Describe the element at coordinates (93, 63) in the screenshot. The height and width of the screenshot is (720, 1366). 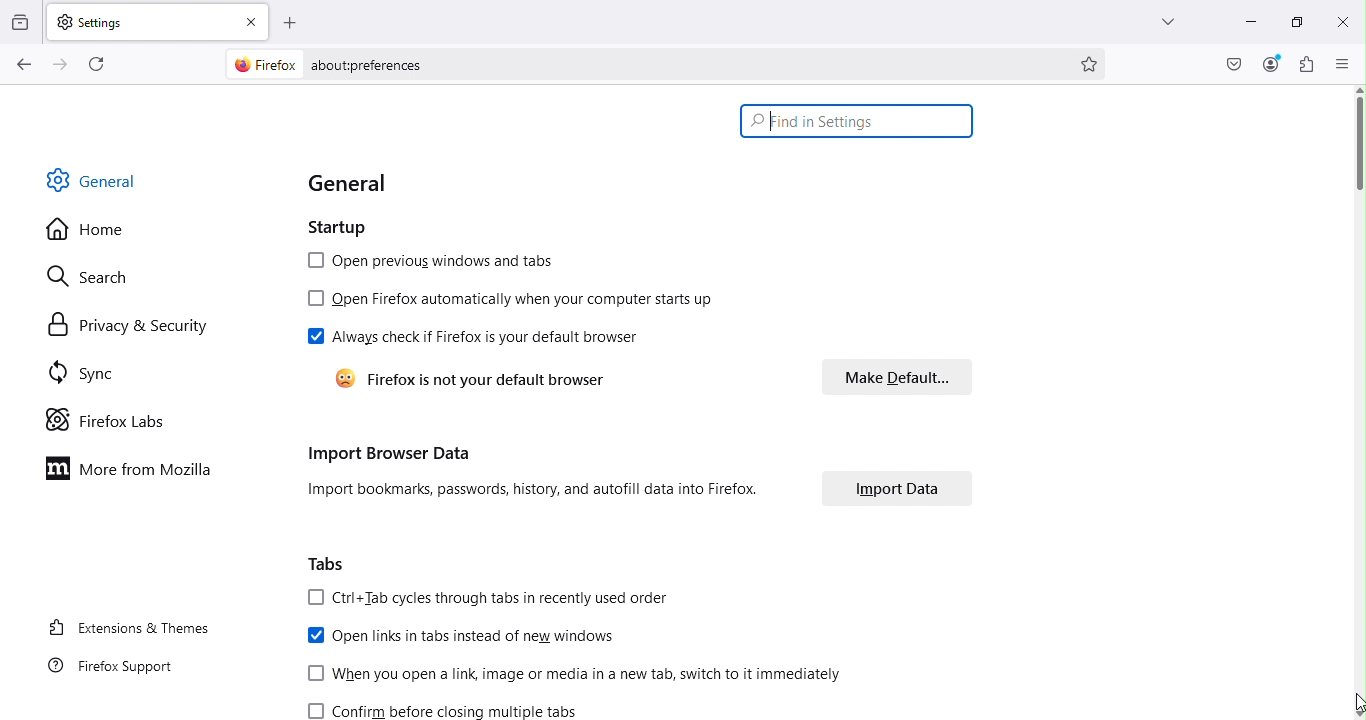
I see `Reload the current page` at that location.